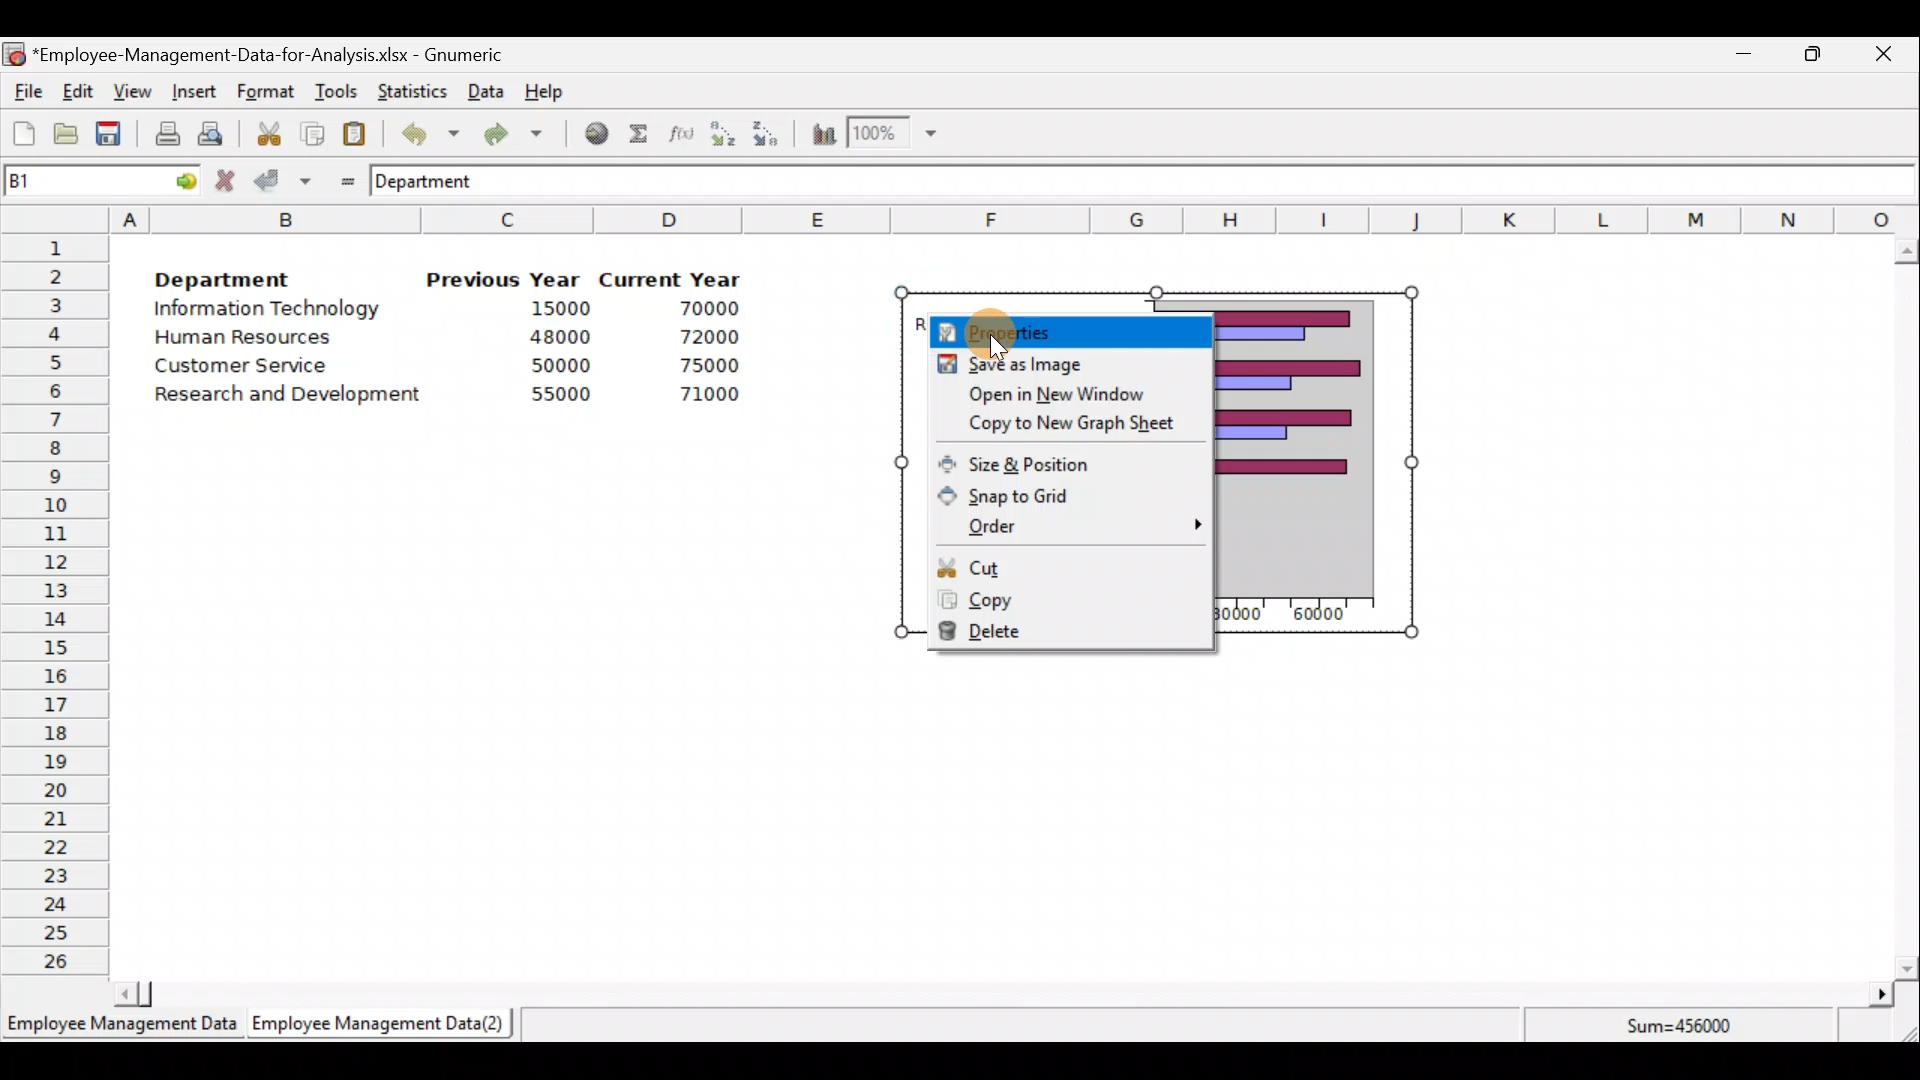 Image resolution: width=1920 pixels, height=1080 pixels. What do you see at coordinates (559, 337) in the screenshot?
I see `48000` at bounding box center [559, 337].